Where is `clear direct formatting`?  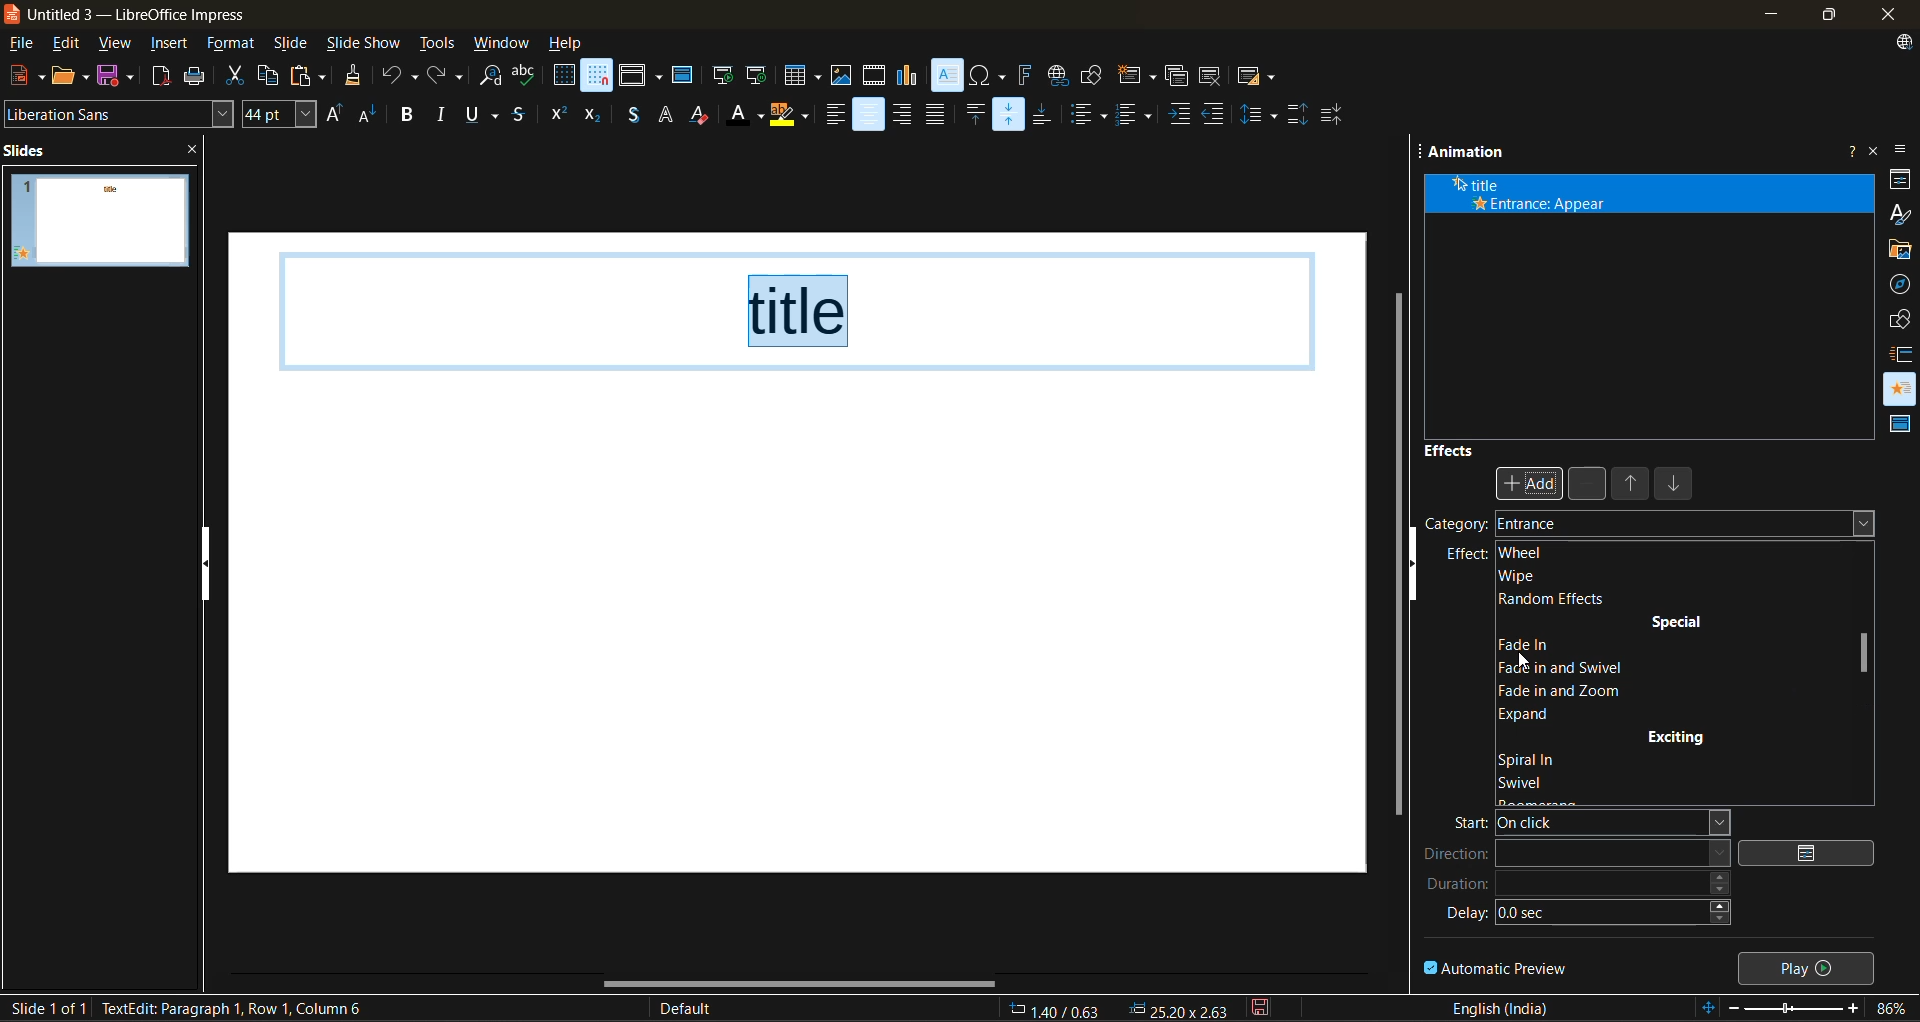 clear direct formatting is located at coordinates (705, 117).